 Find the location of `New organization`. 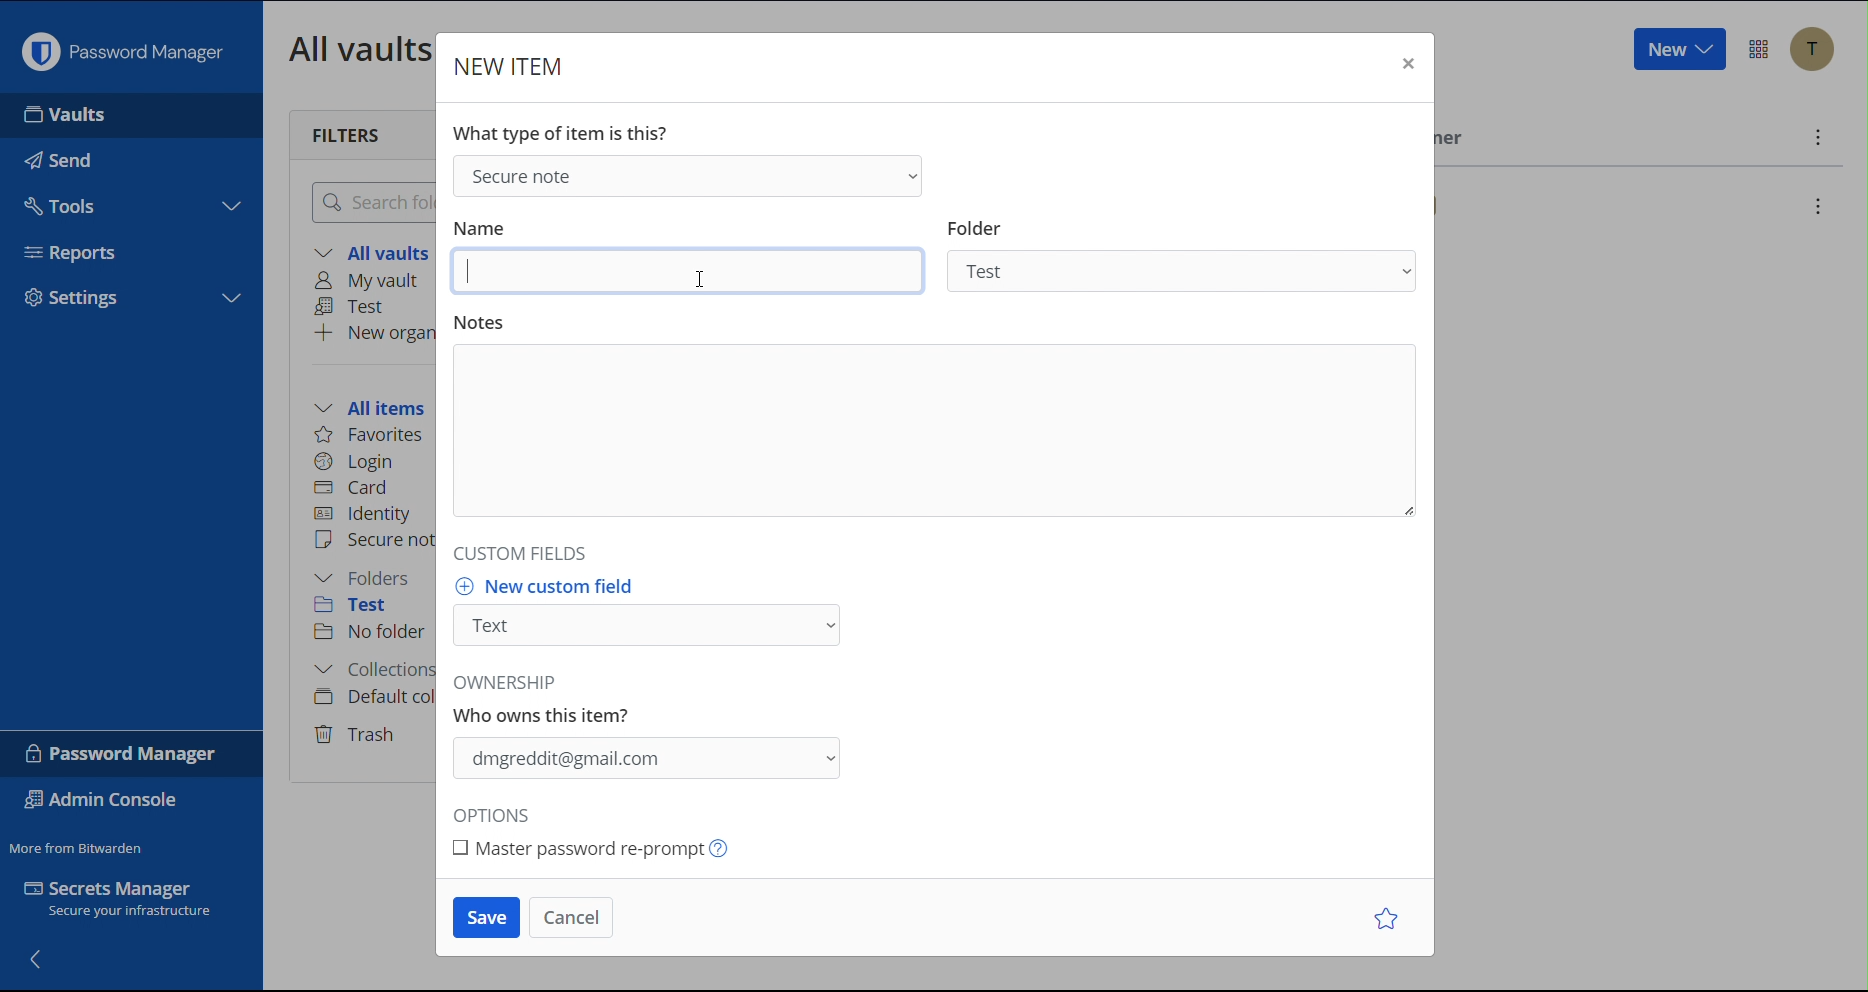

New organization is located at coordinates (373, 332).